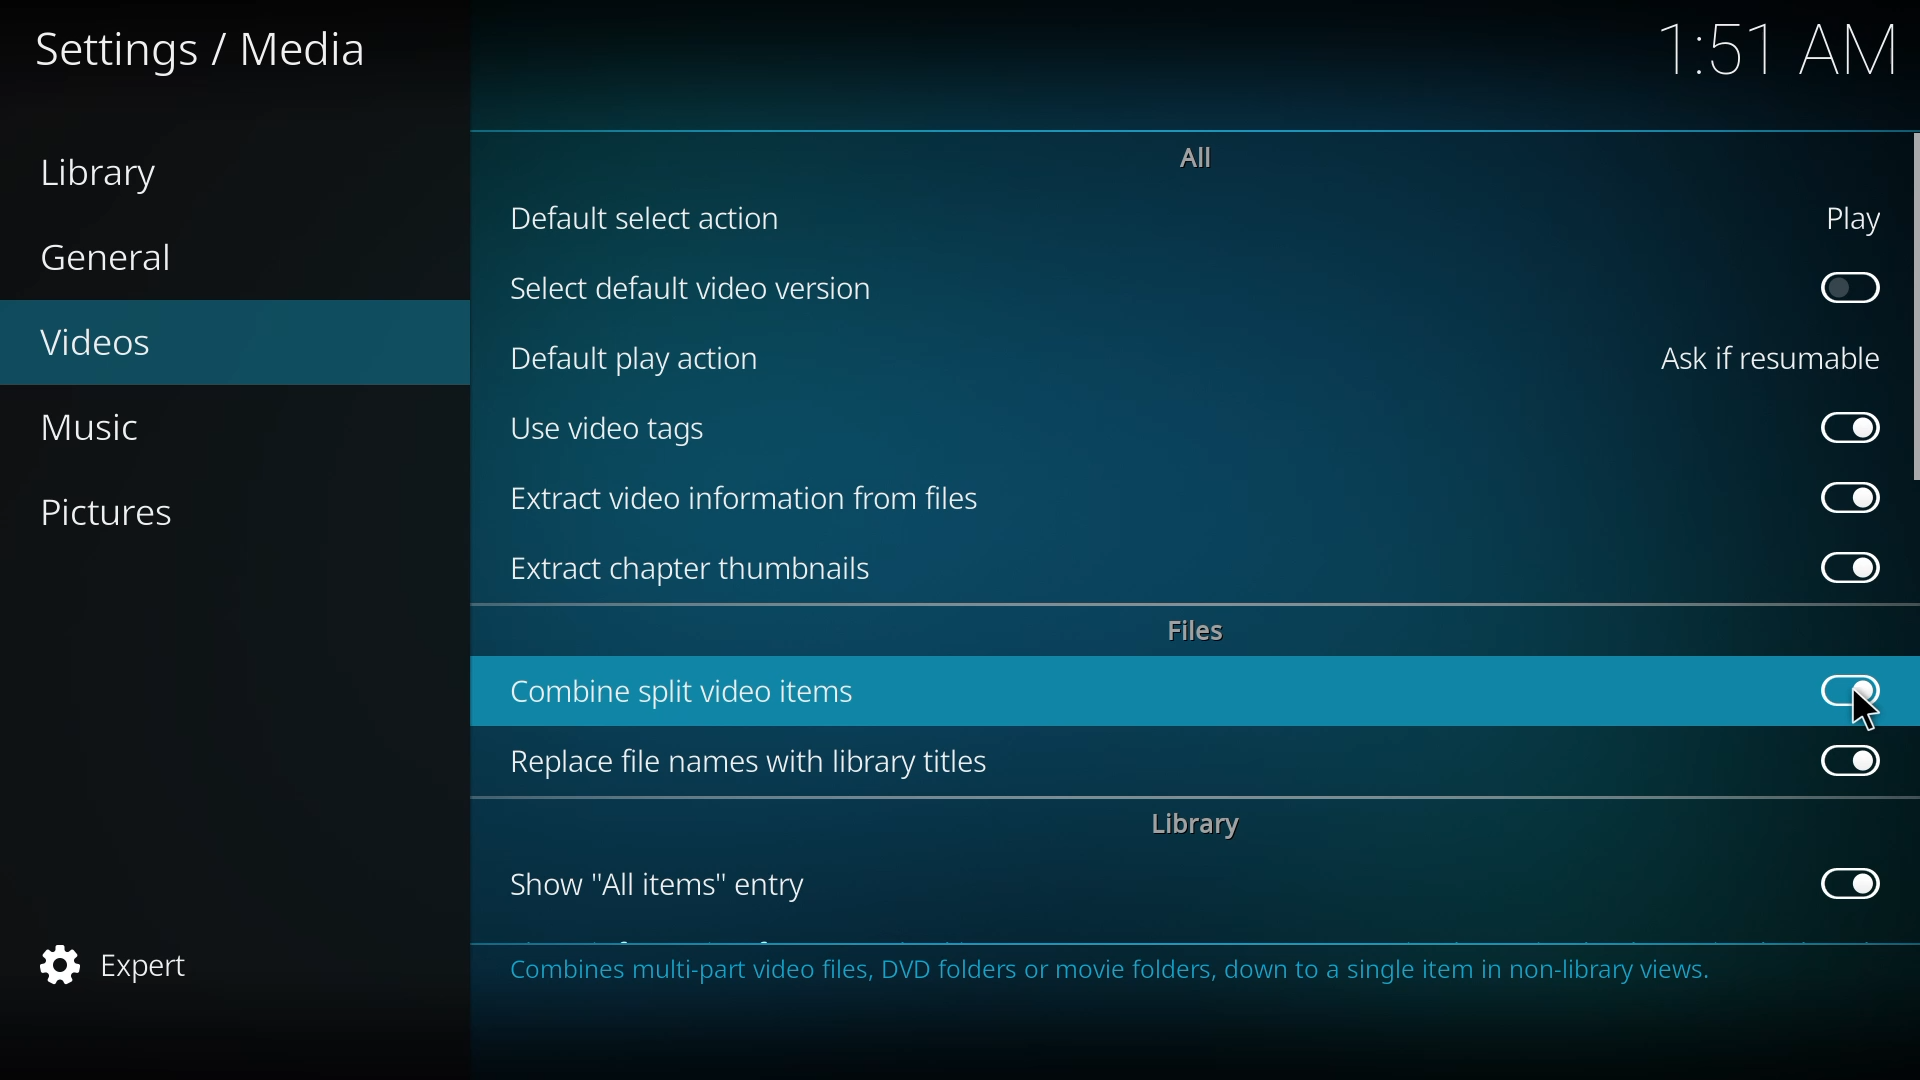  Describe the element at coordinates (692, 289) in the screenshot. I see `select default video version` at that location.